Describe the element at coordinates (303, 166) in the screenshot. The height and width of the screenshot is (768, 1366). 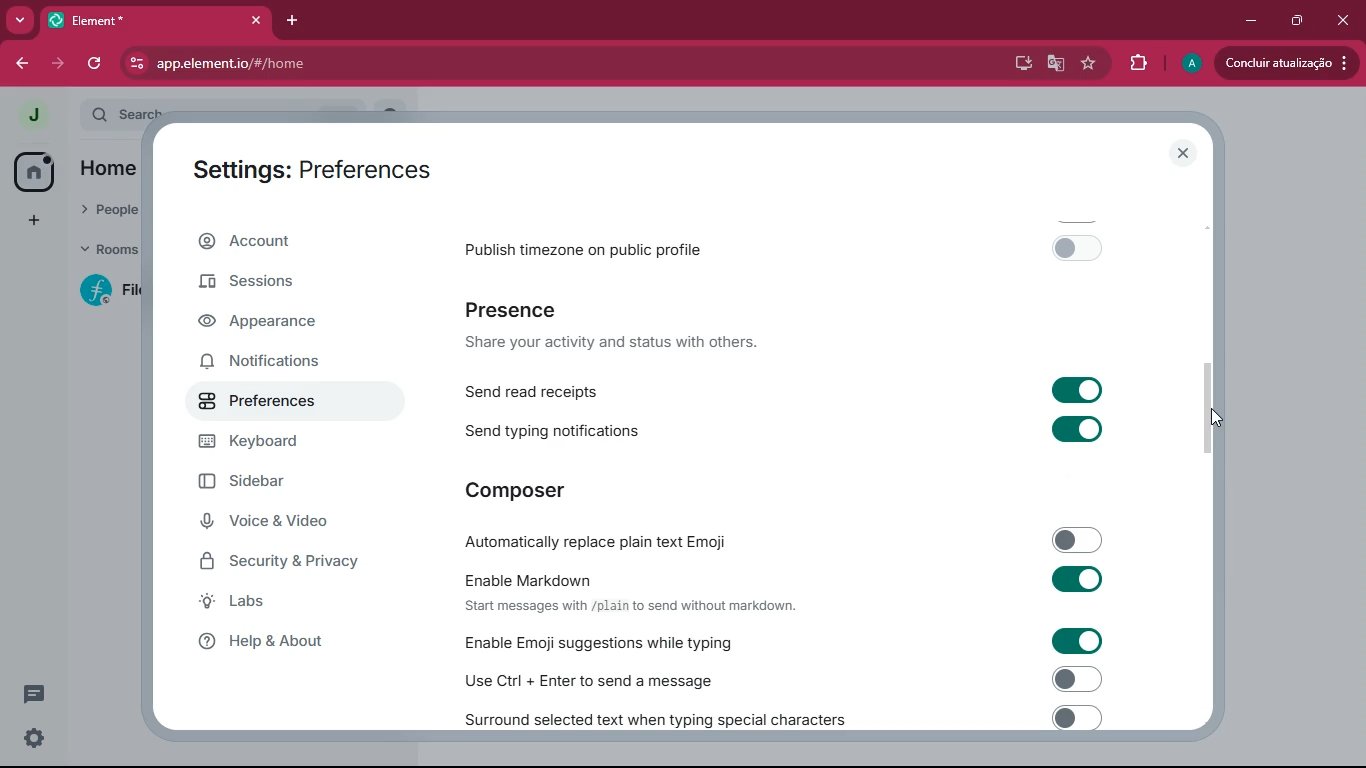
I see `settings: Account` at that location.